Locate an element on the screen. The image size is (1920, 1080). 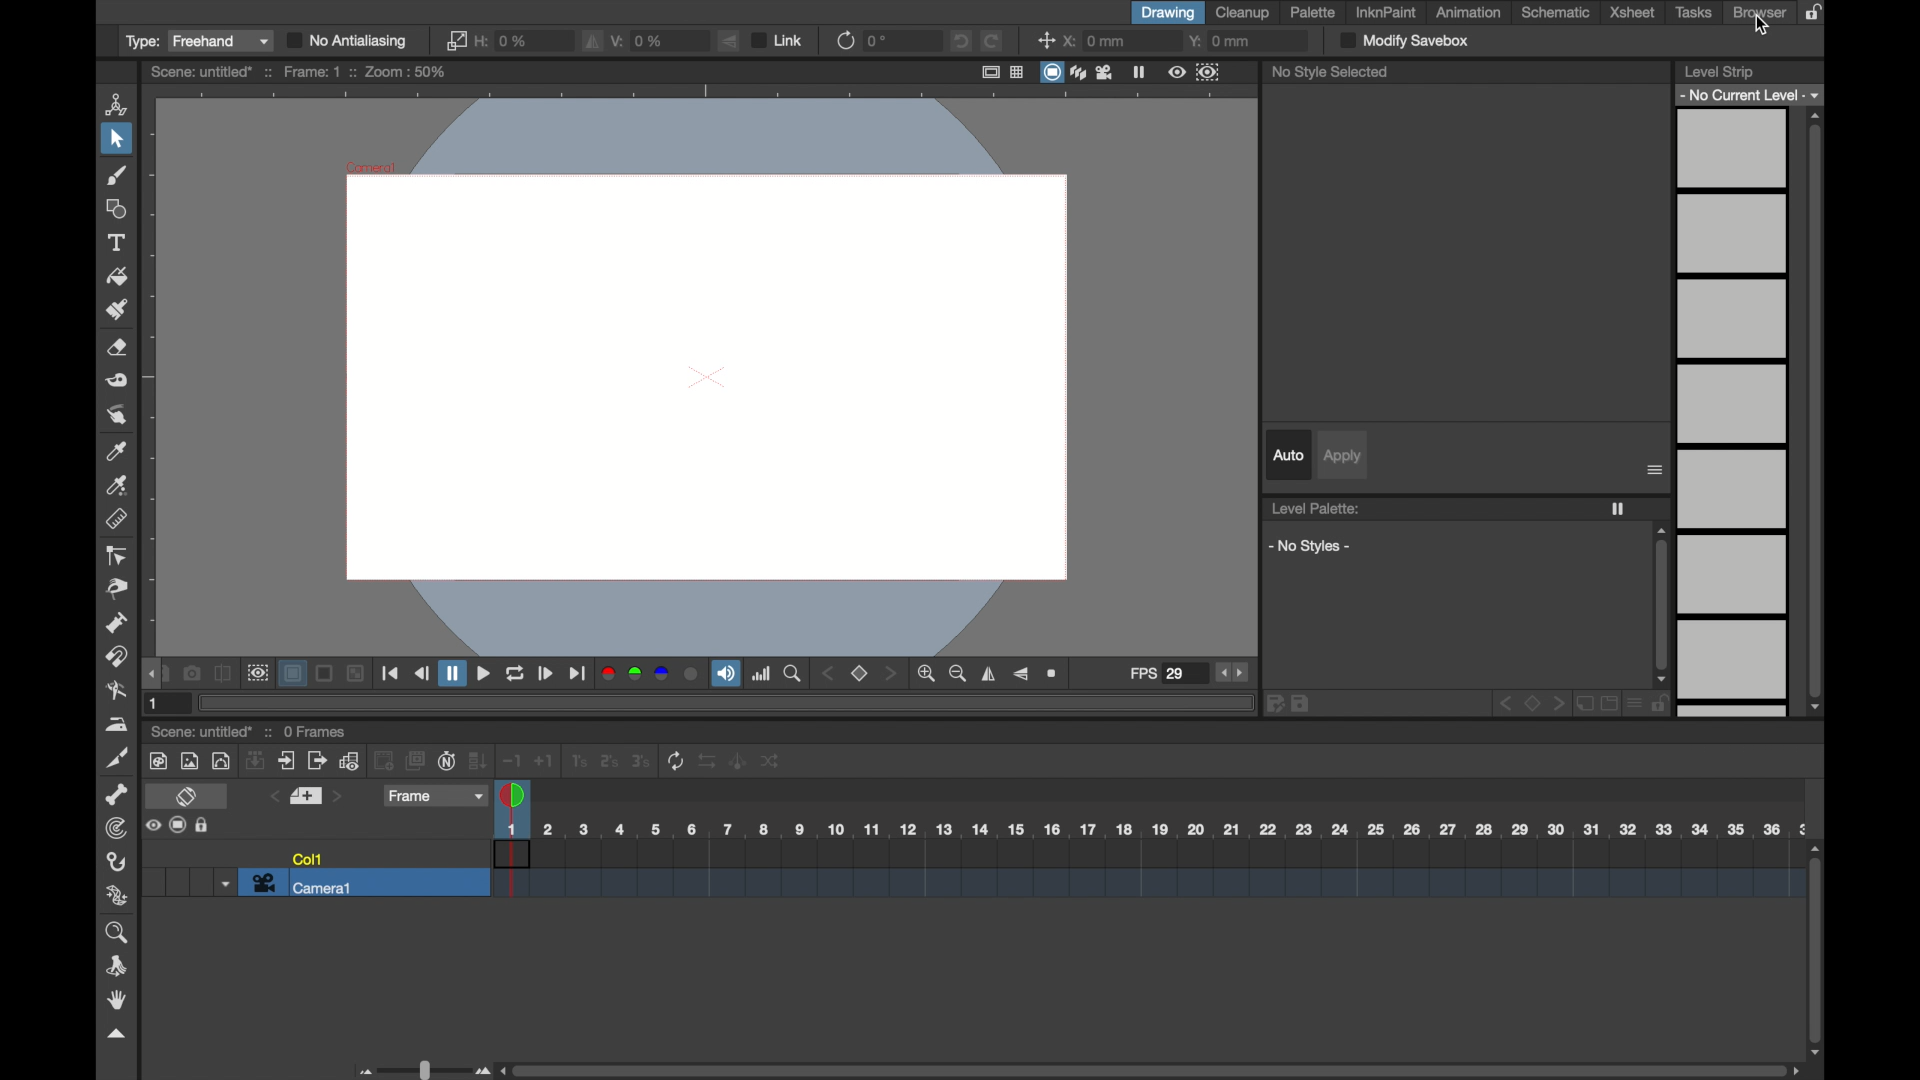
more options is located at coordinates (1465, 705).